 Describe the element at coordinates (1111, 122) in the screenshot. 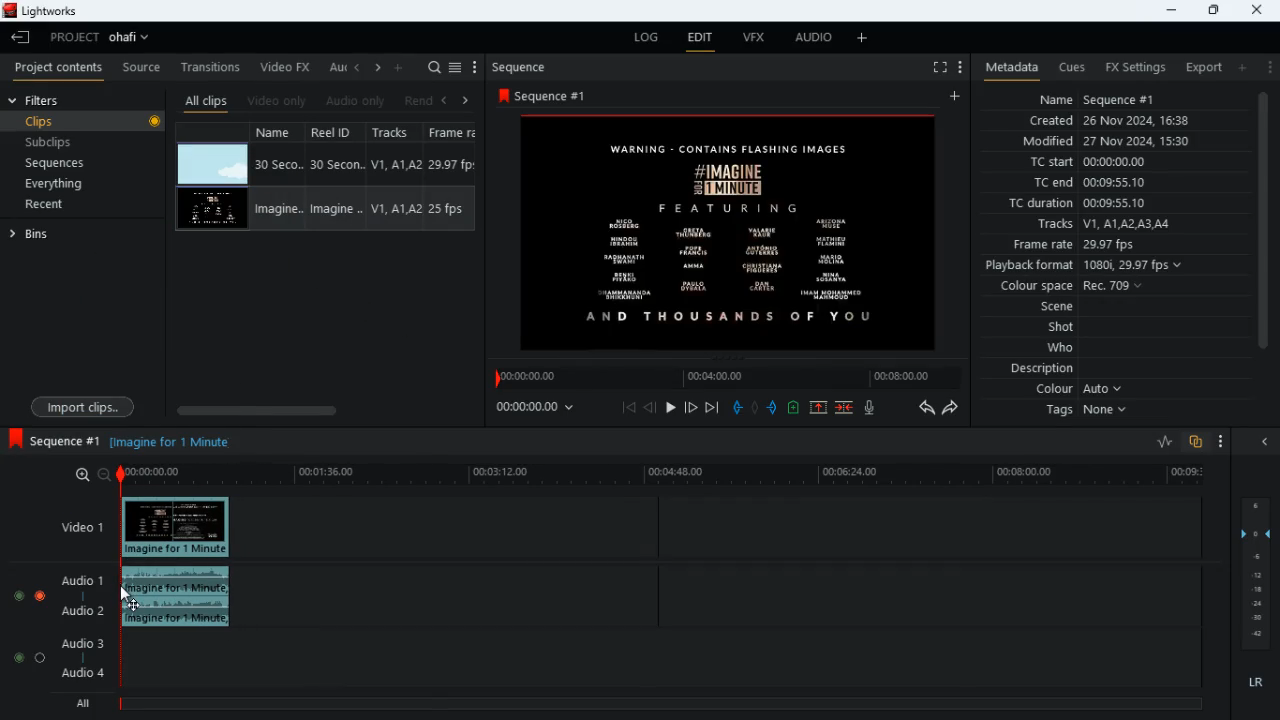

I see `created` at that location.